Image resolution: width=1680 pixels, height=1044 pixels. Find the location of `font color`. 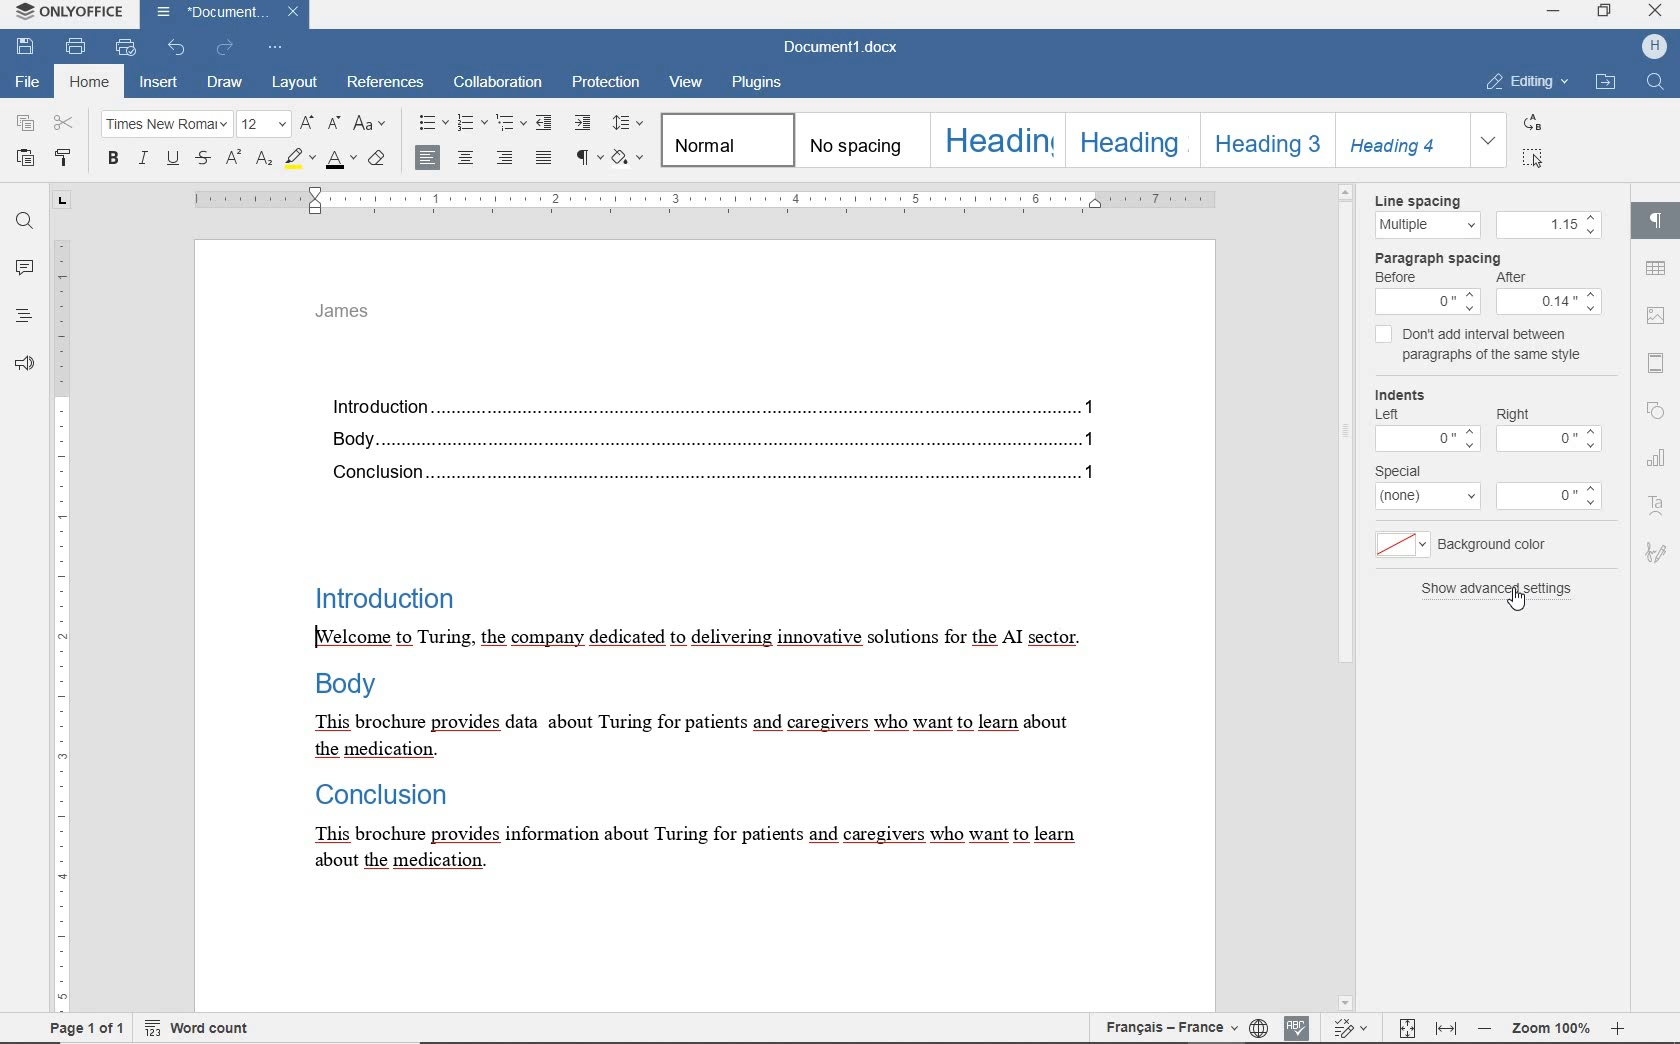

font color is located at coordinates (341, 160).